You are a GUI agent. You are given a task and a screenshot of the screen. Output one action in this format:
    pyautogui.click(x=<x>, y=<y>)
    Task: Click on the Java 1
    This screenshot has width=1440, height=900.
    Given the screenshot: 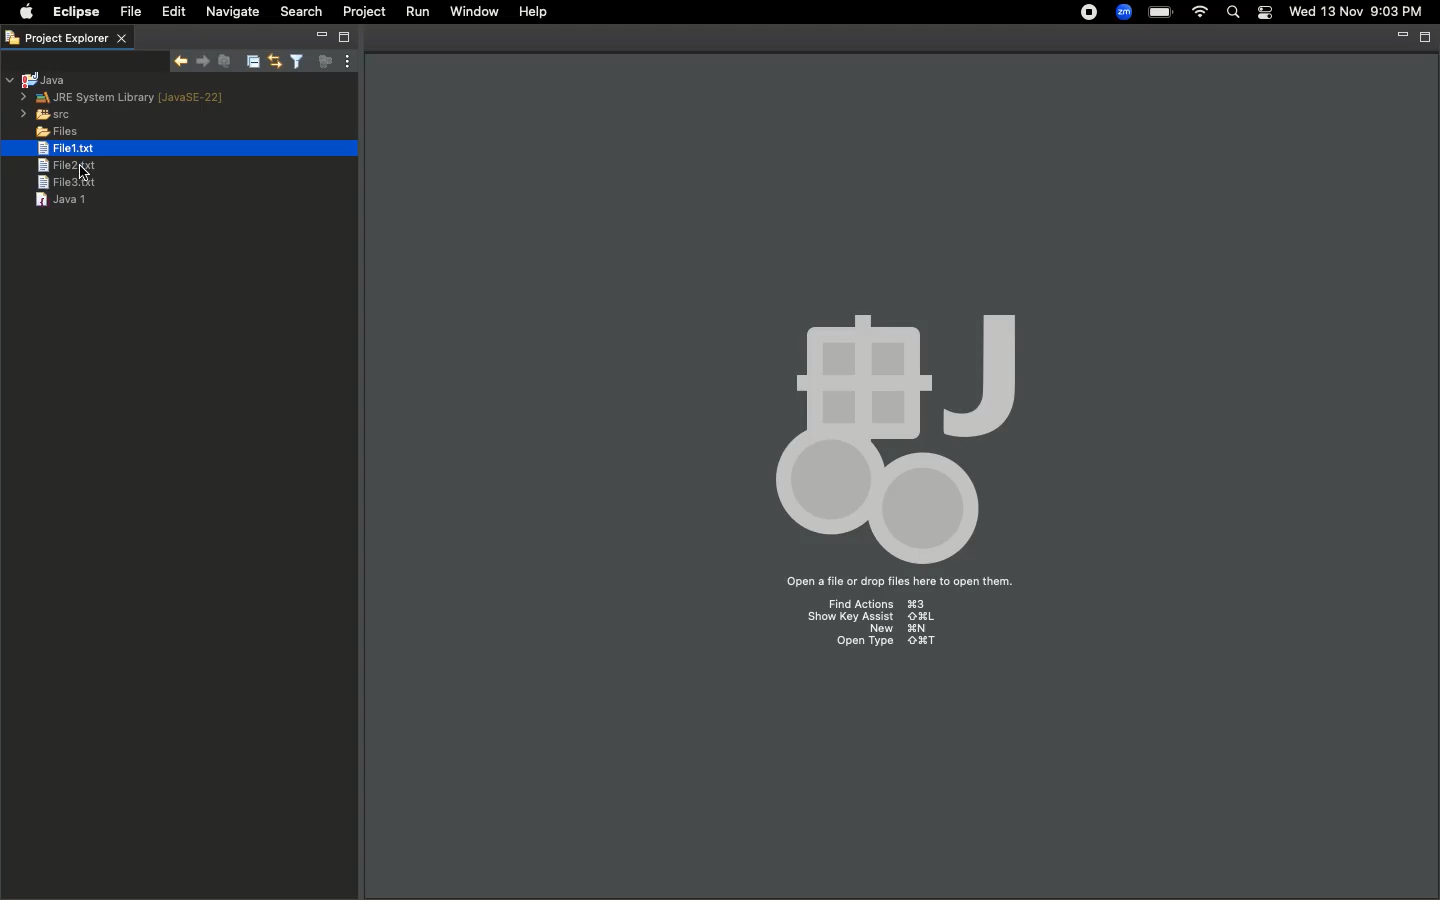 What is the action you would take?
    pyautogui.click(x=60, y=199)
    